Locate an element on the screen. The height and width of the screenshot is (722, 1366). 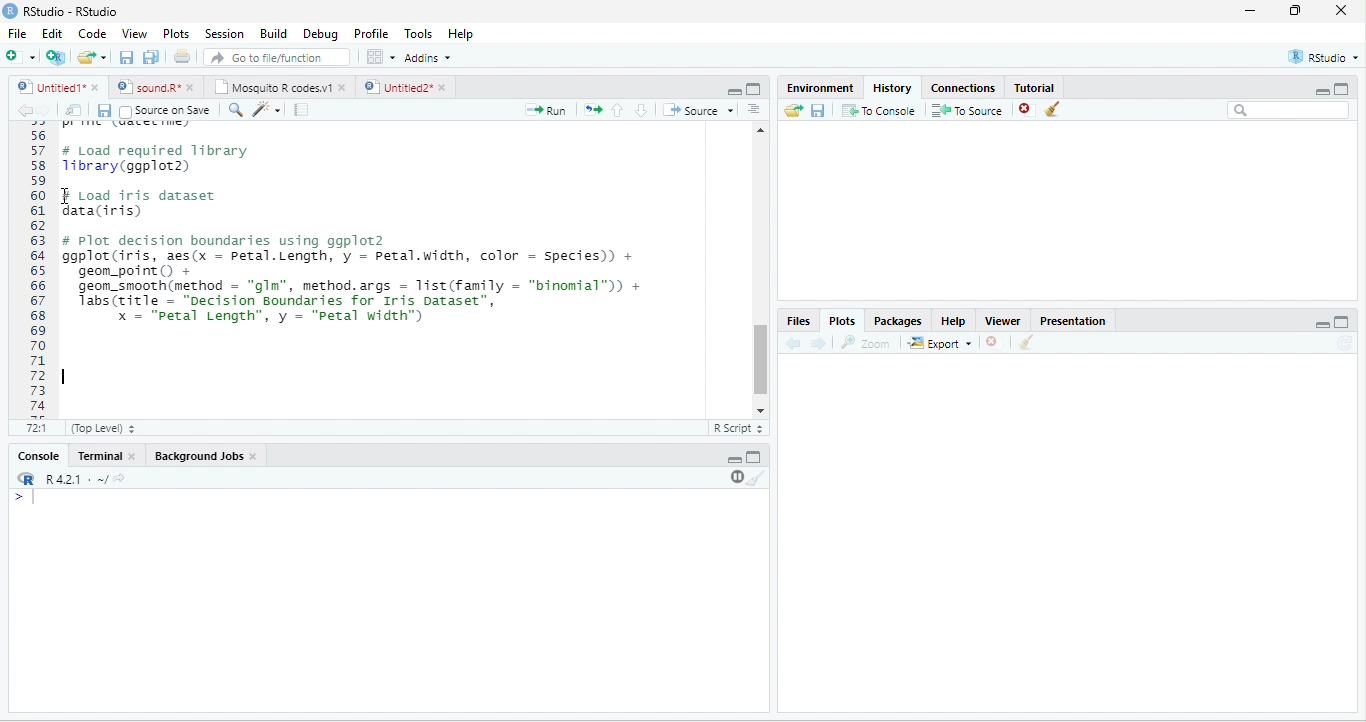
scroll down is located at coordinates (760, 411).